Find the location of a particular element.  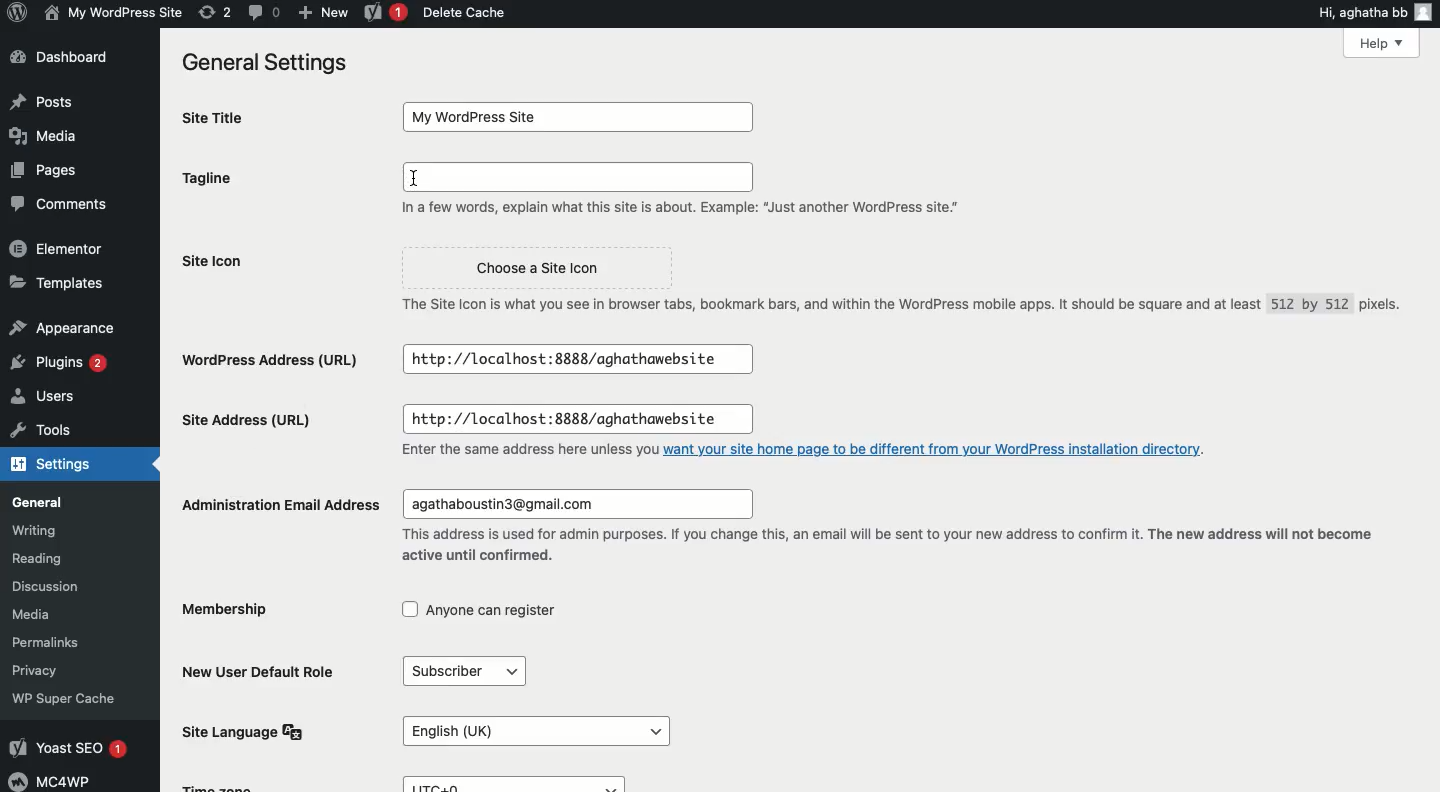

Post is located at coordinates (43, 100).